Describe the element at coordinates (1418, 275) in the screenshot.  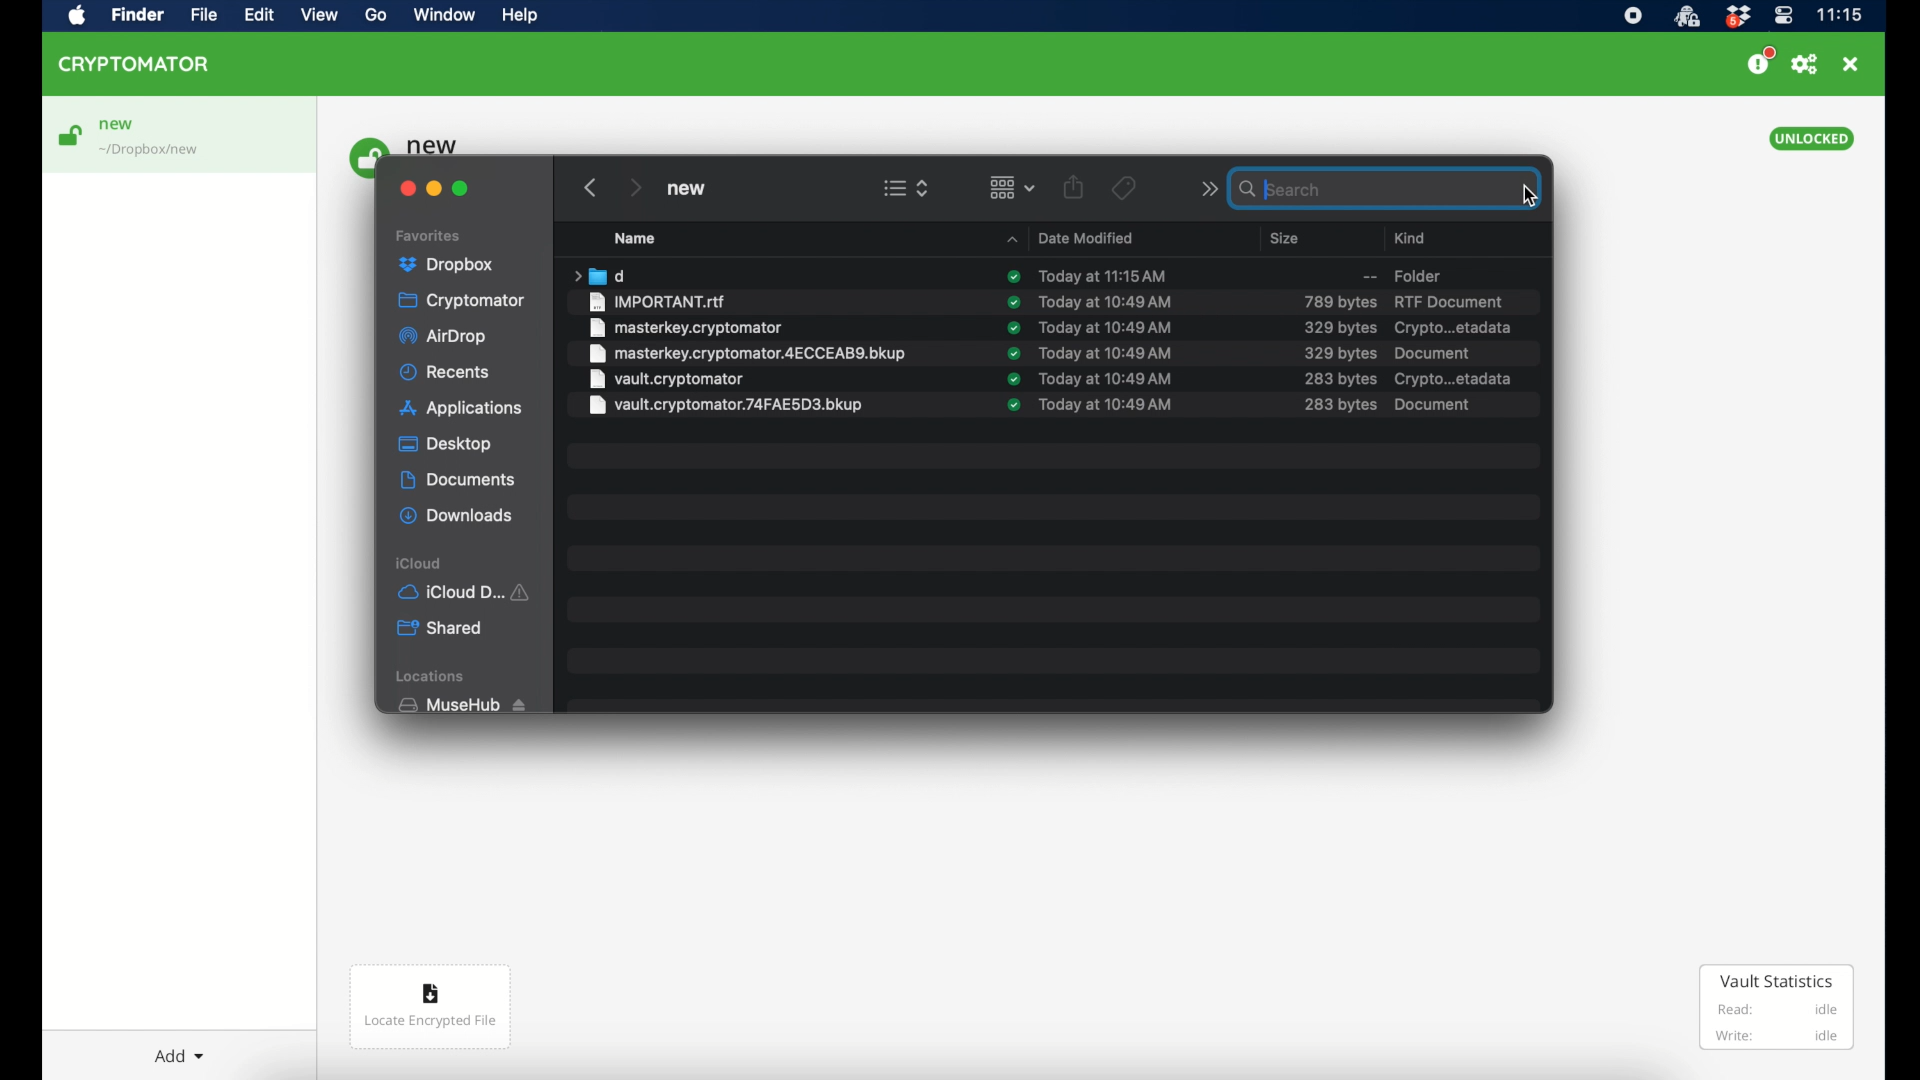
I see `folder` at that location.